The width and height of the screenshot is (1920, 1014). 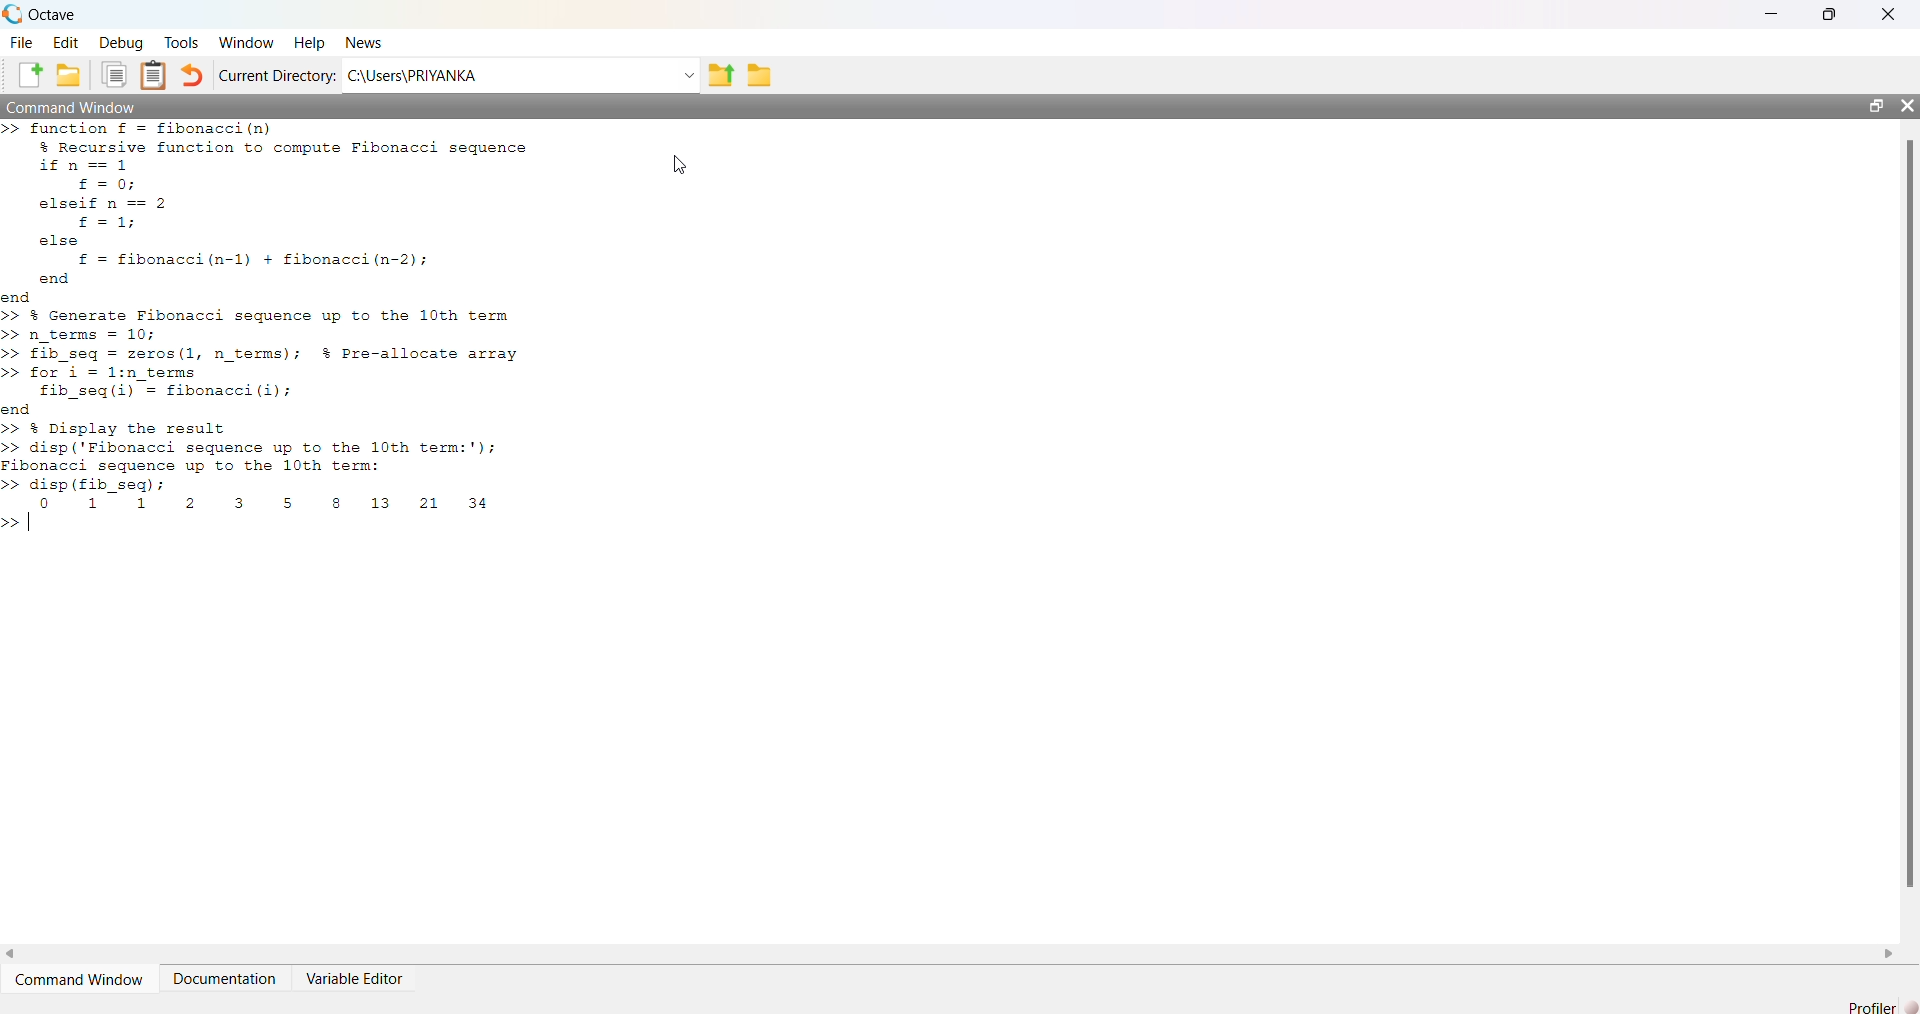 I want to click on Help, so click(x=310, y=40).